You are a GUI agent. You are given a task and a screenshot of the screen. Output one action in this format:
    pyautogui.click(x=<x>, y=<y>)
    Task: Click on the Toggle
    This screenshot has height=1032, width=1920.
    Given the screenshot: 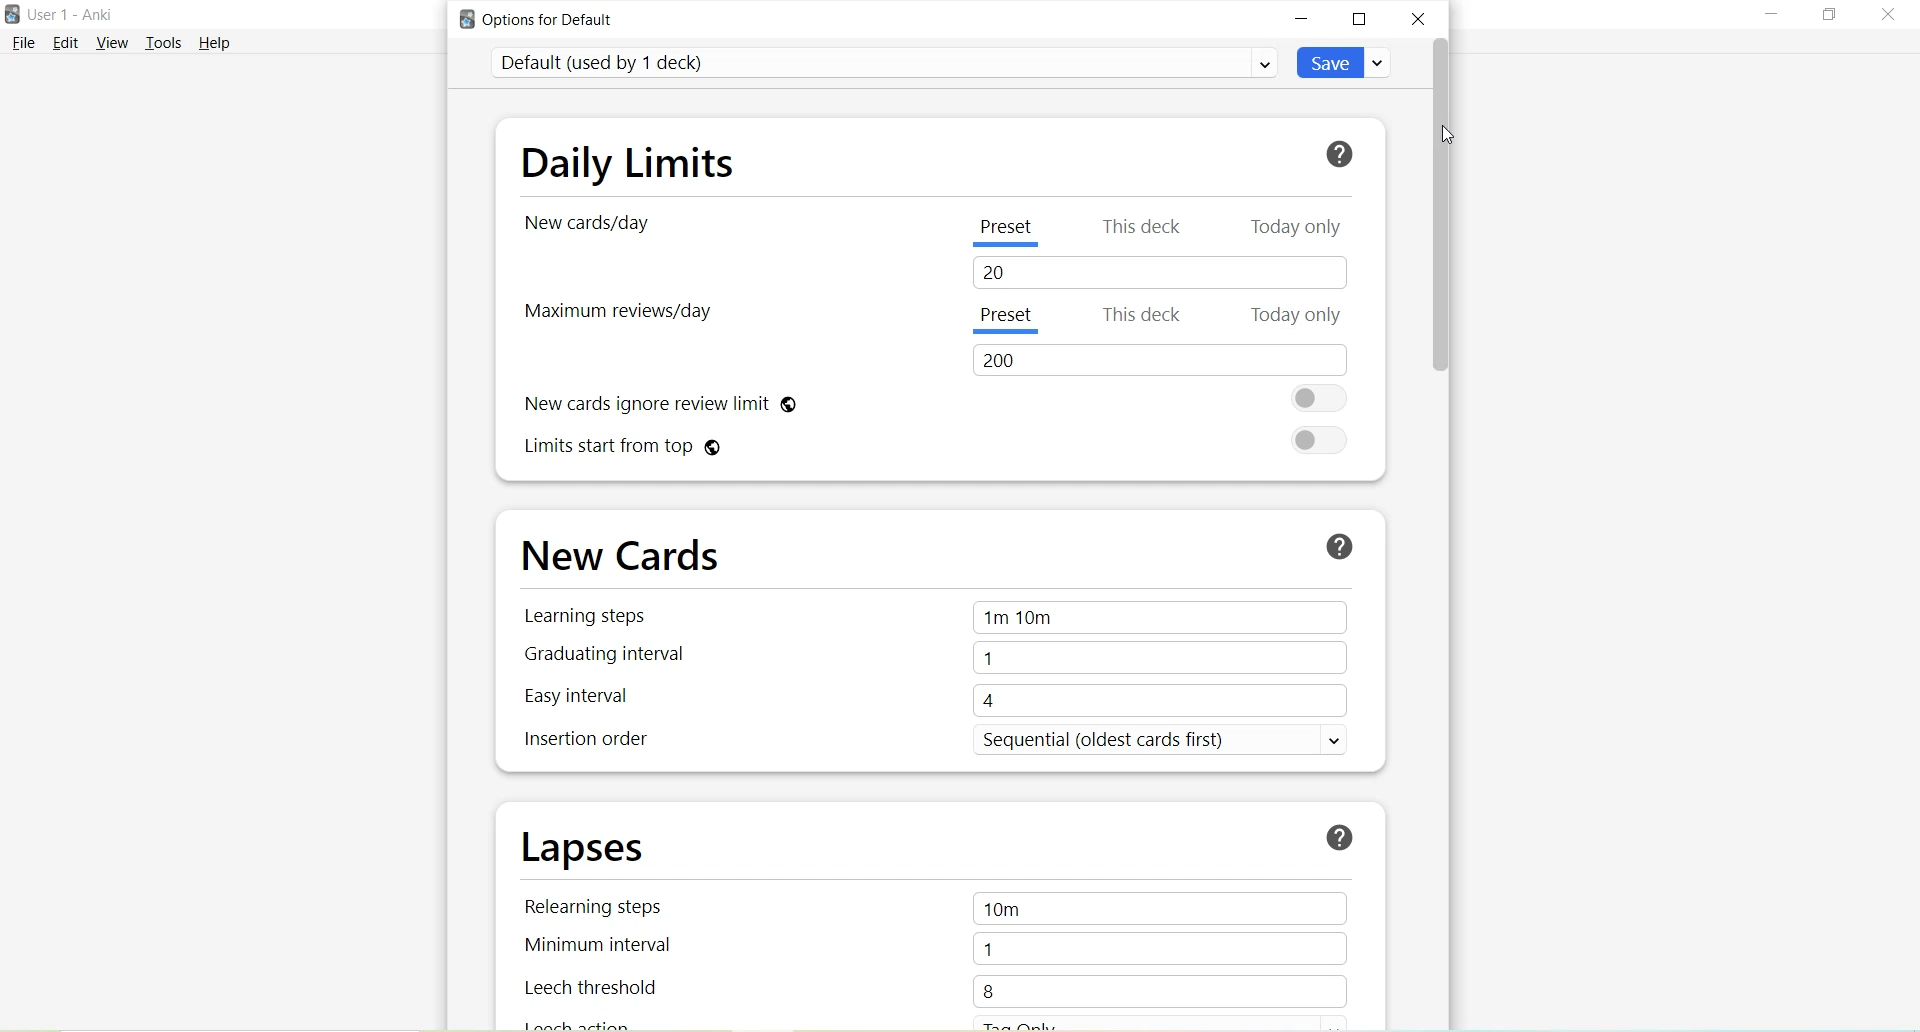 What is the action you would take?
    pyautogui.click(x=1321, y=442)
    